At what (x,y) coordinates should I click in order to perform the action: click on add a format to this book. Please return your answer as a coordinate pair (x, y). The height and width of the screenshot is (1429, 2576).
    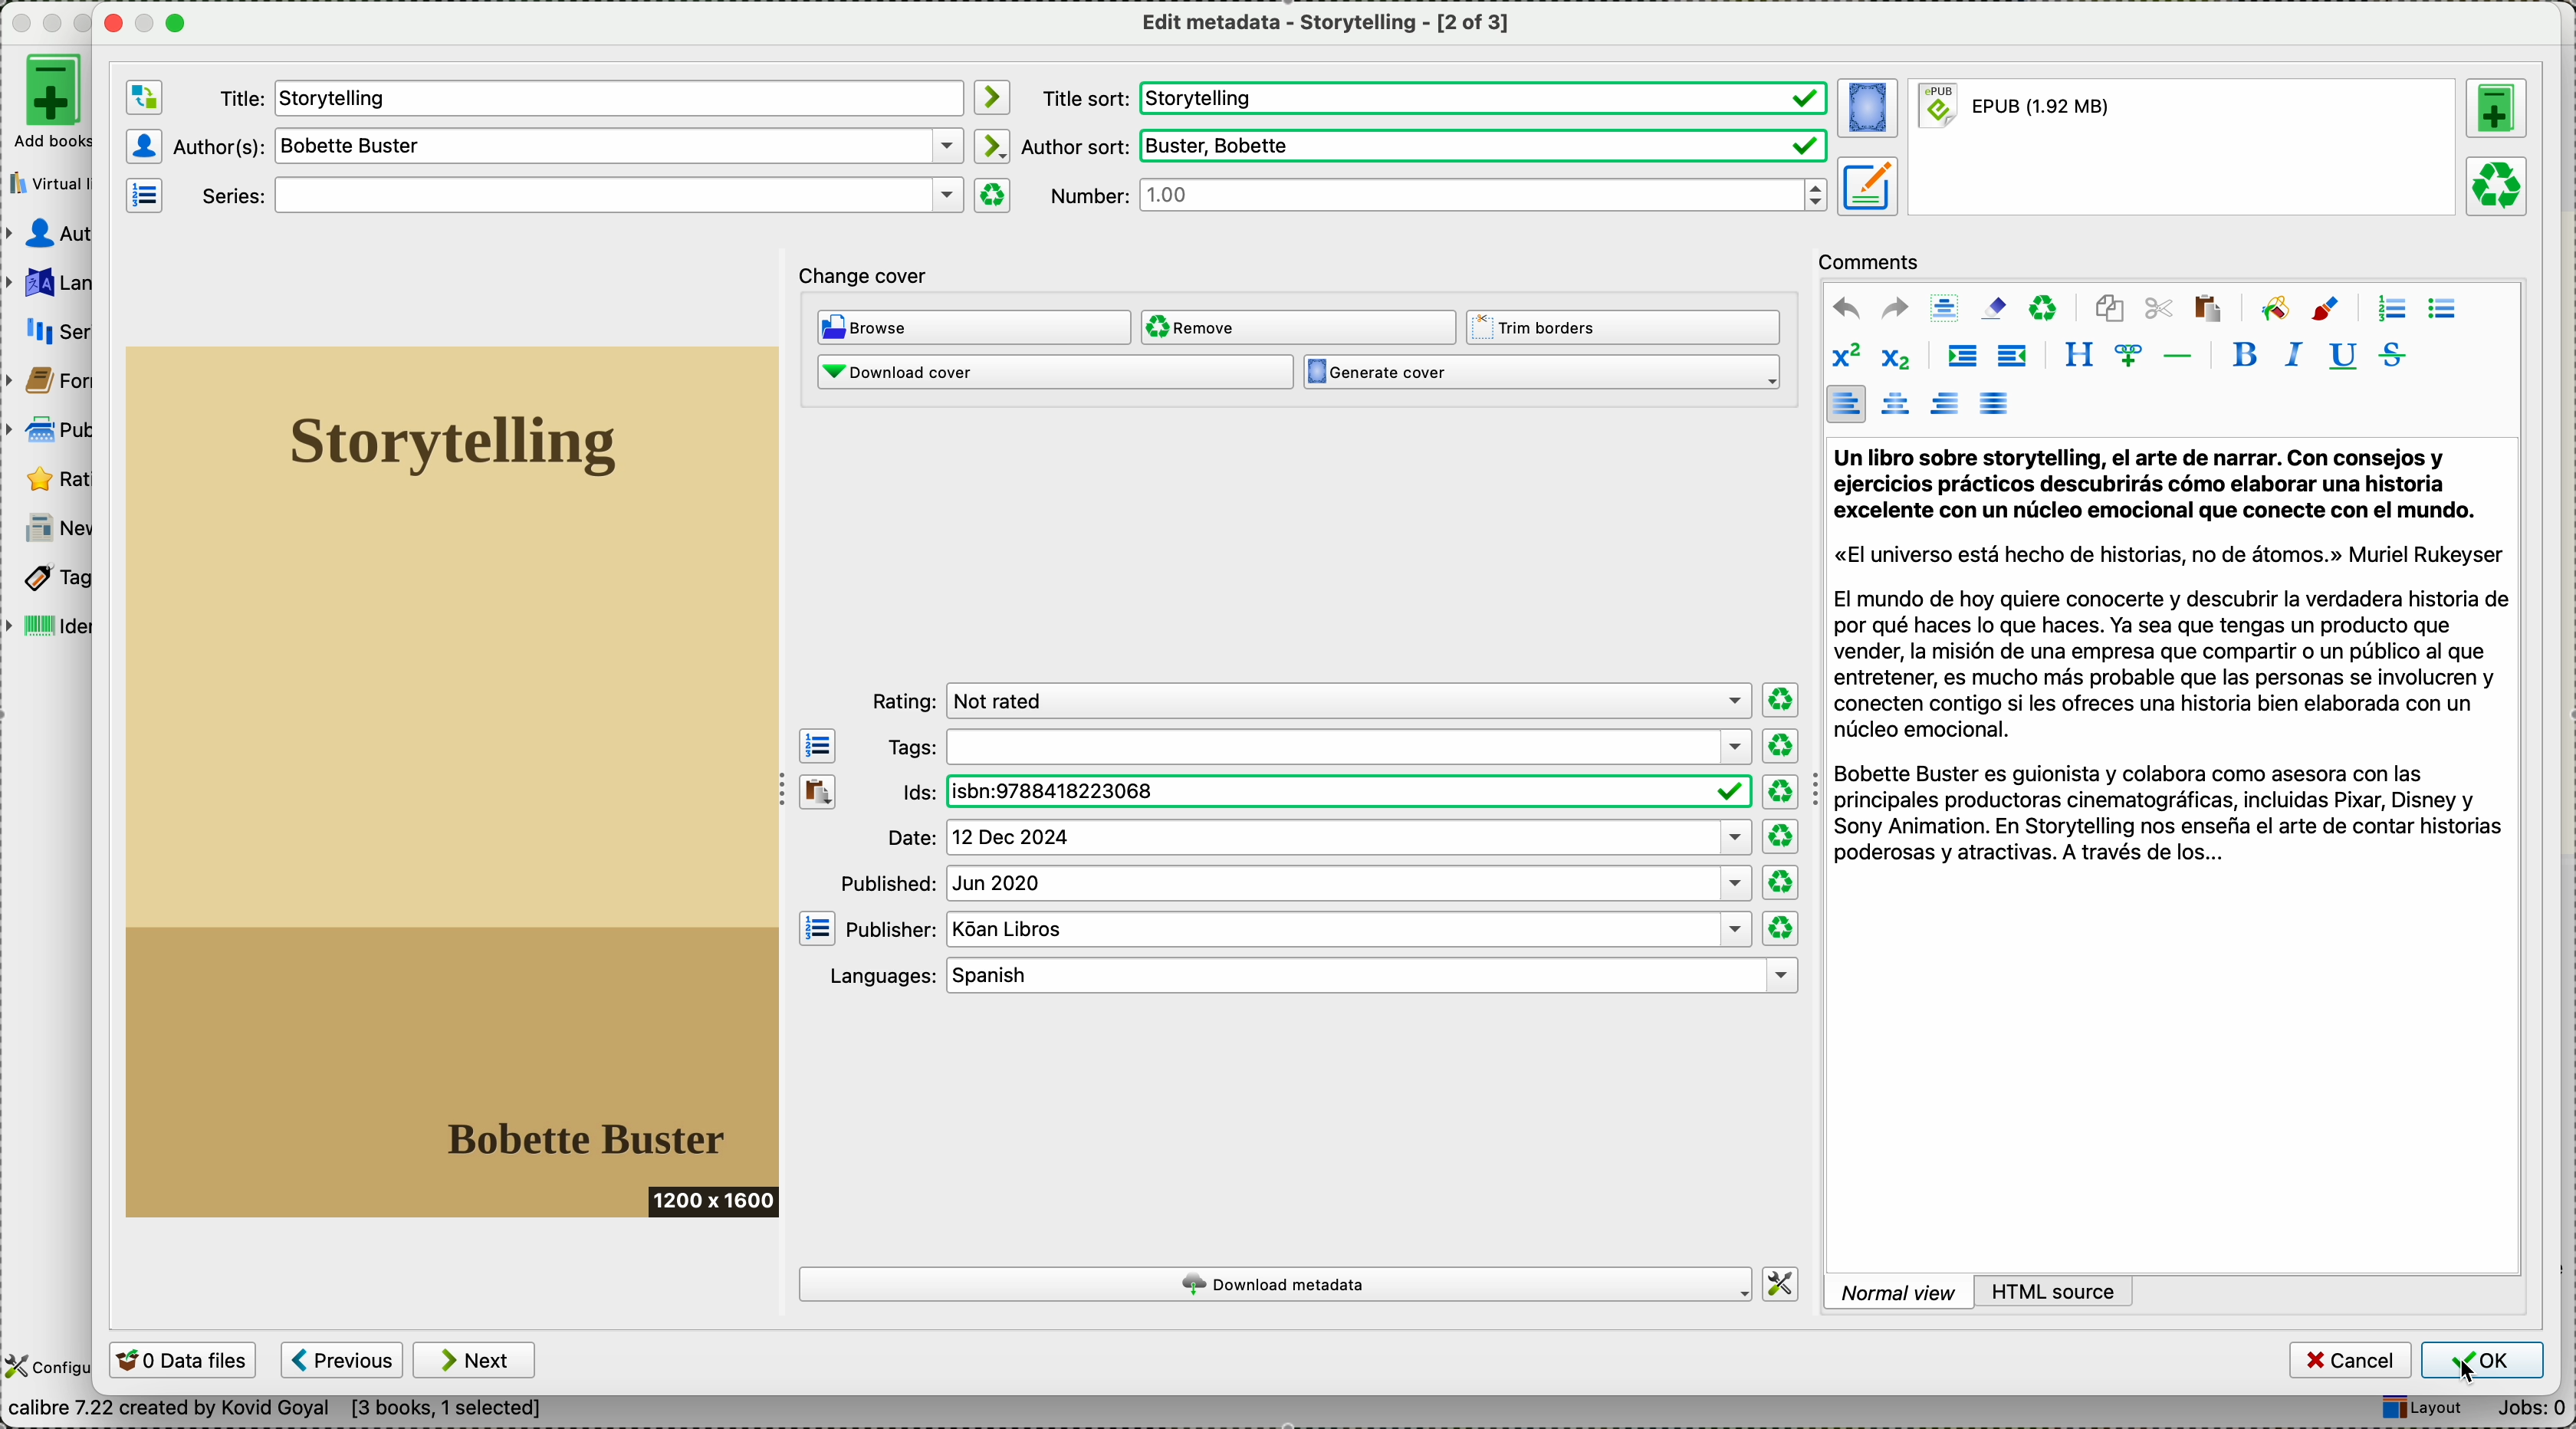
    Looking at the image, I should click on (2497, 109).